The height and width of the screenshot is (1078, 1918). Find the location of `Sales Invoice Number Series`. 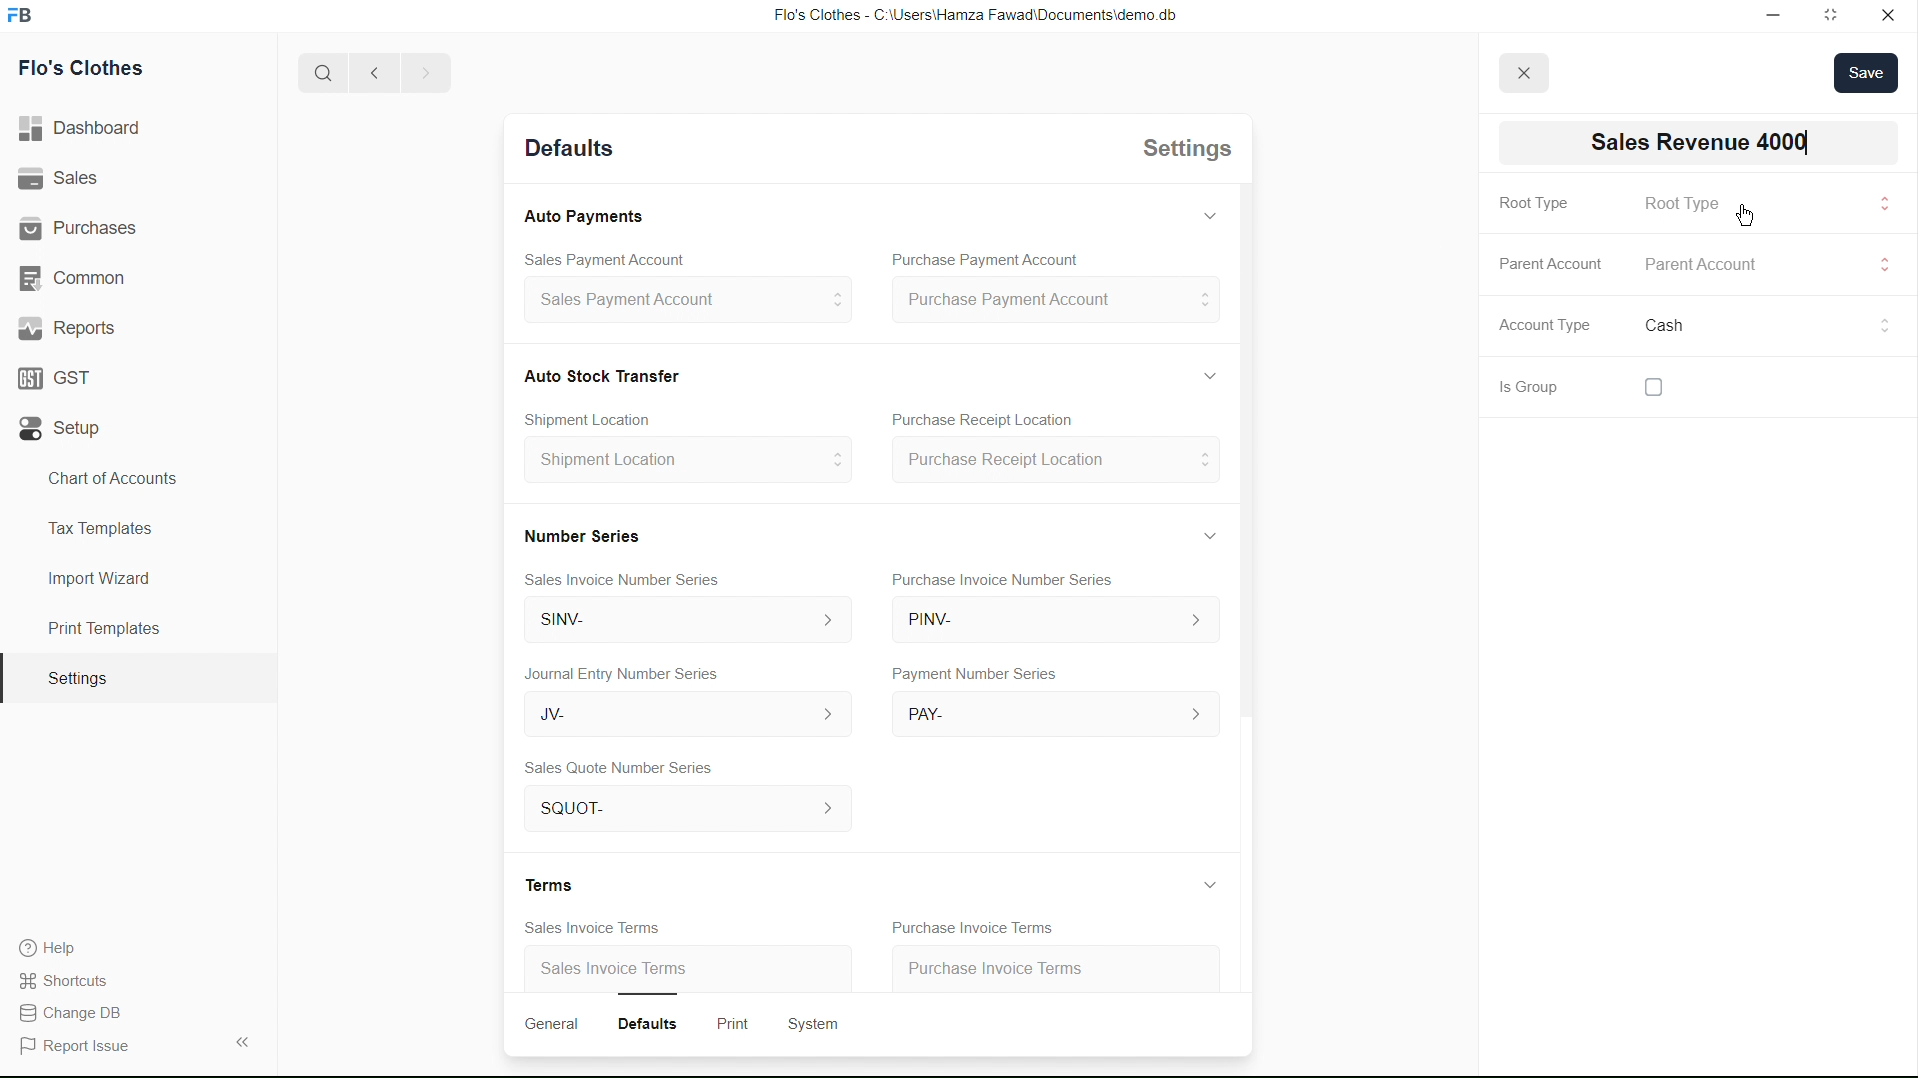

Sales Invoice Number Series is located at coordinates (630, 576).